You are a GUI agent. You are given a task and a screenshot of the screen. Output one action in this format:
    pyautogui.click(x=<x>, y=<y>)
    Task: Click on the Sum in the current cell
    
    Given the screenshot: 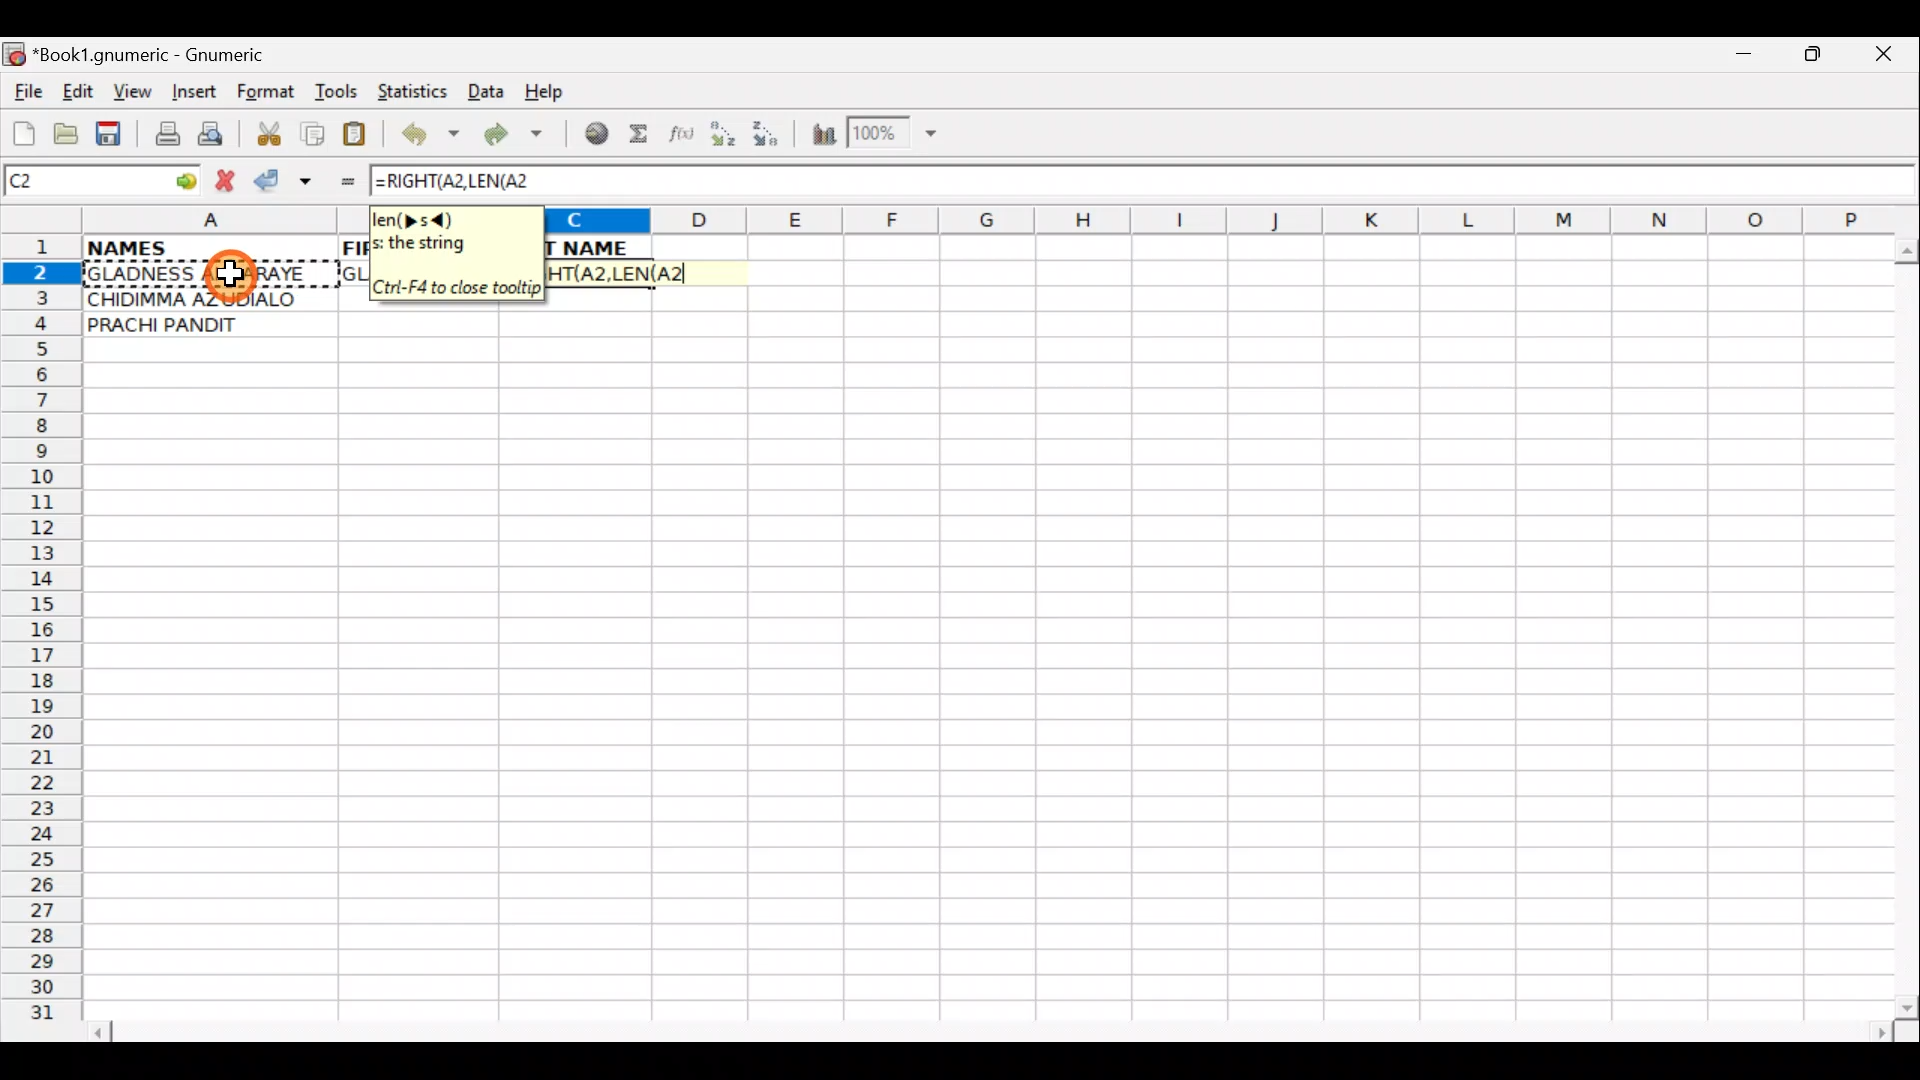 What is the action you would take?
    pyautogui.click(x=645, y=135)
    